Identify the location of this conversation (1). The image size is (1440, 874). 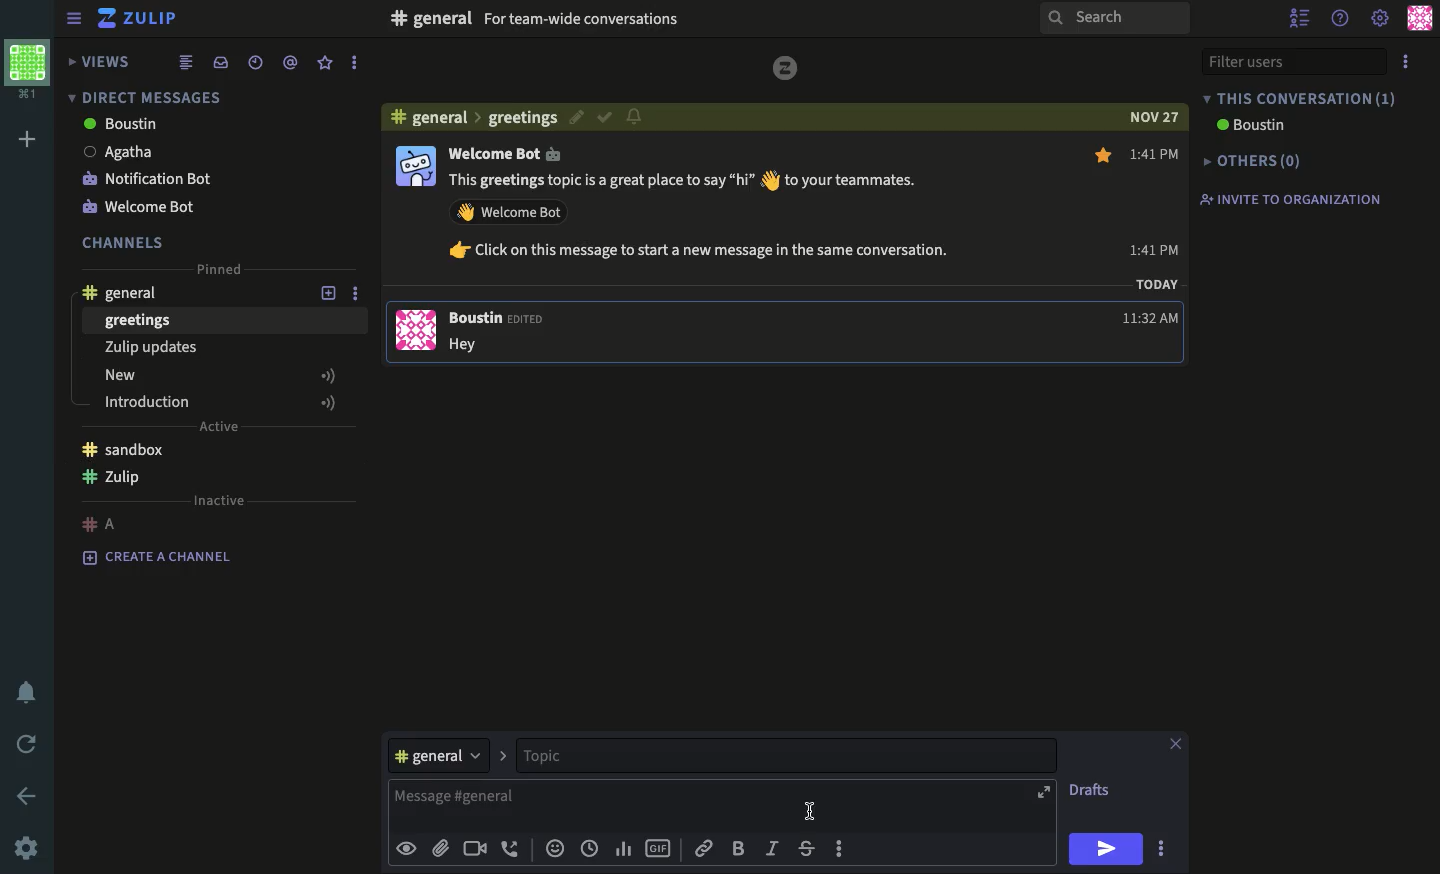
(1300, 98).